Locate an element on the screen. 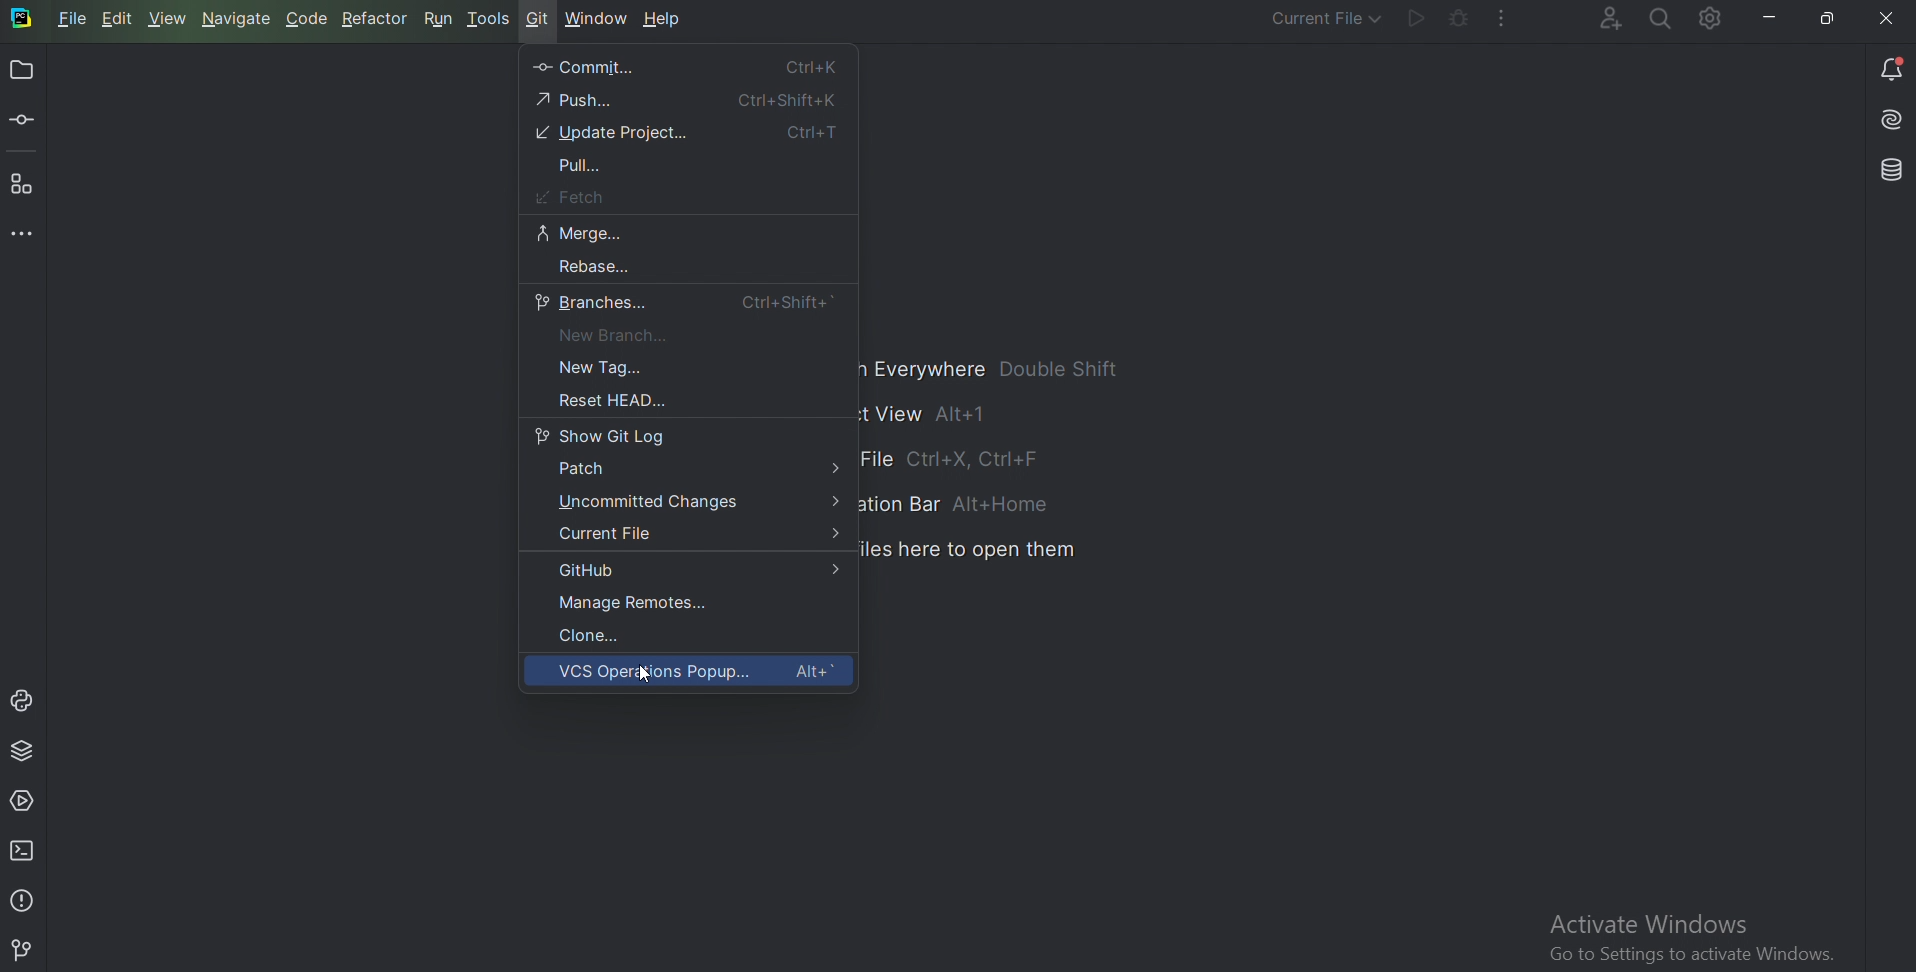  Code with me is located at coordinates (1599, 17).